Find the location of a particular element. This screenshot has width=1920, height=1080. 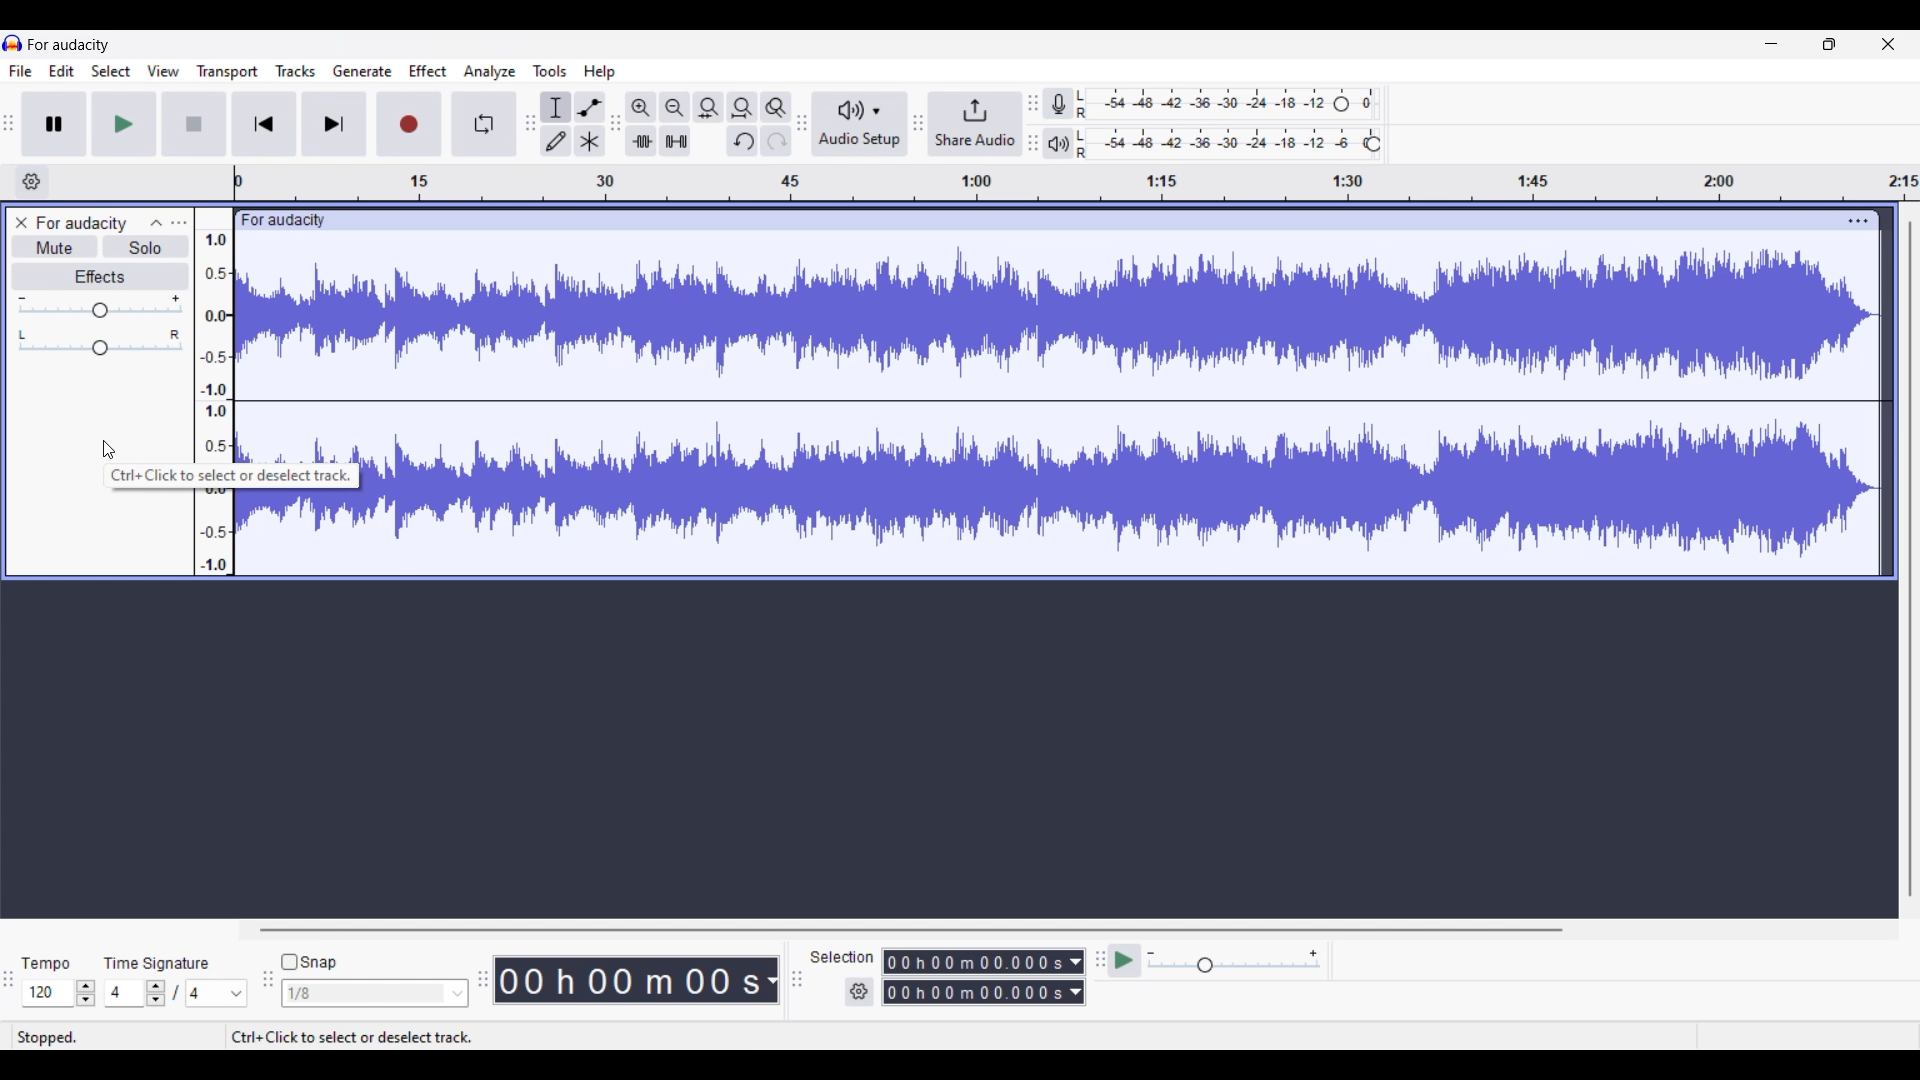

Multi tool is located at coordinates (590, 141).